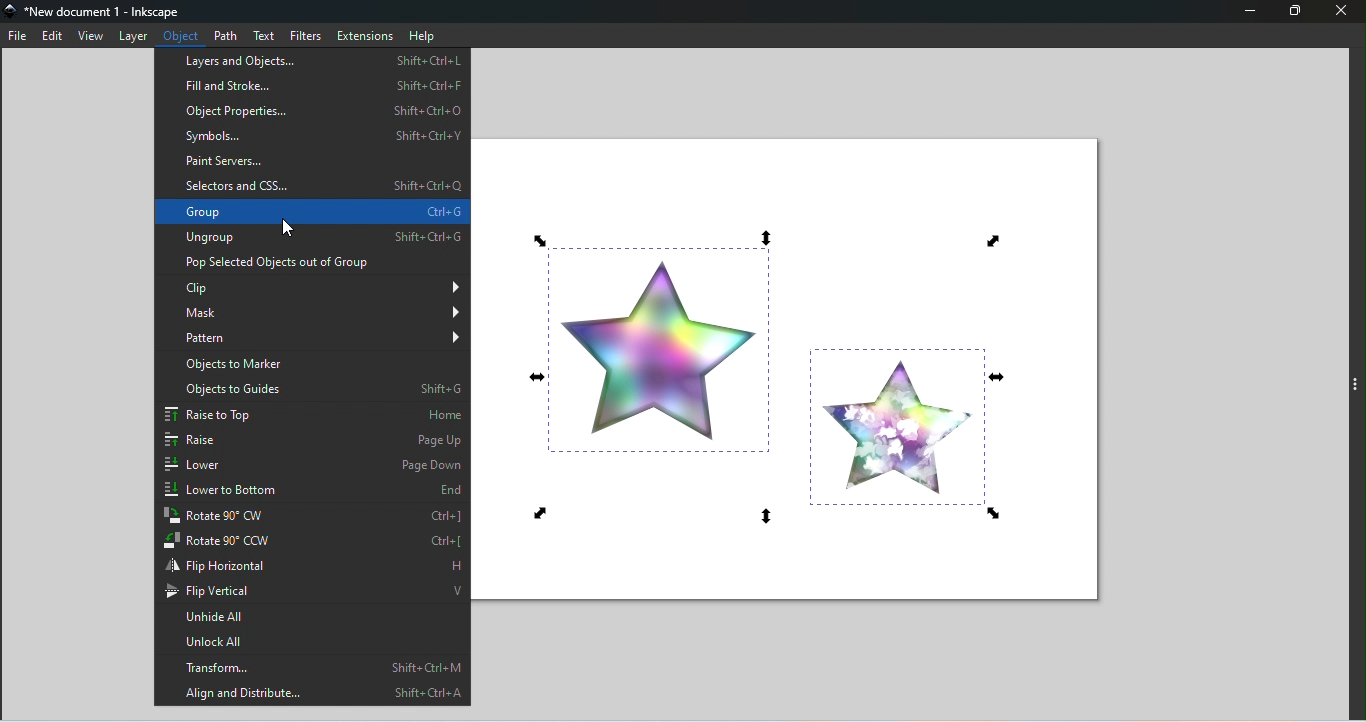 The height and width of the screenshot is (722, 1366). What do you see at coordinates (315, 467) in the screenshot?
I see `Lower` at bounding box center [315, 467].